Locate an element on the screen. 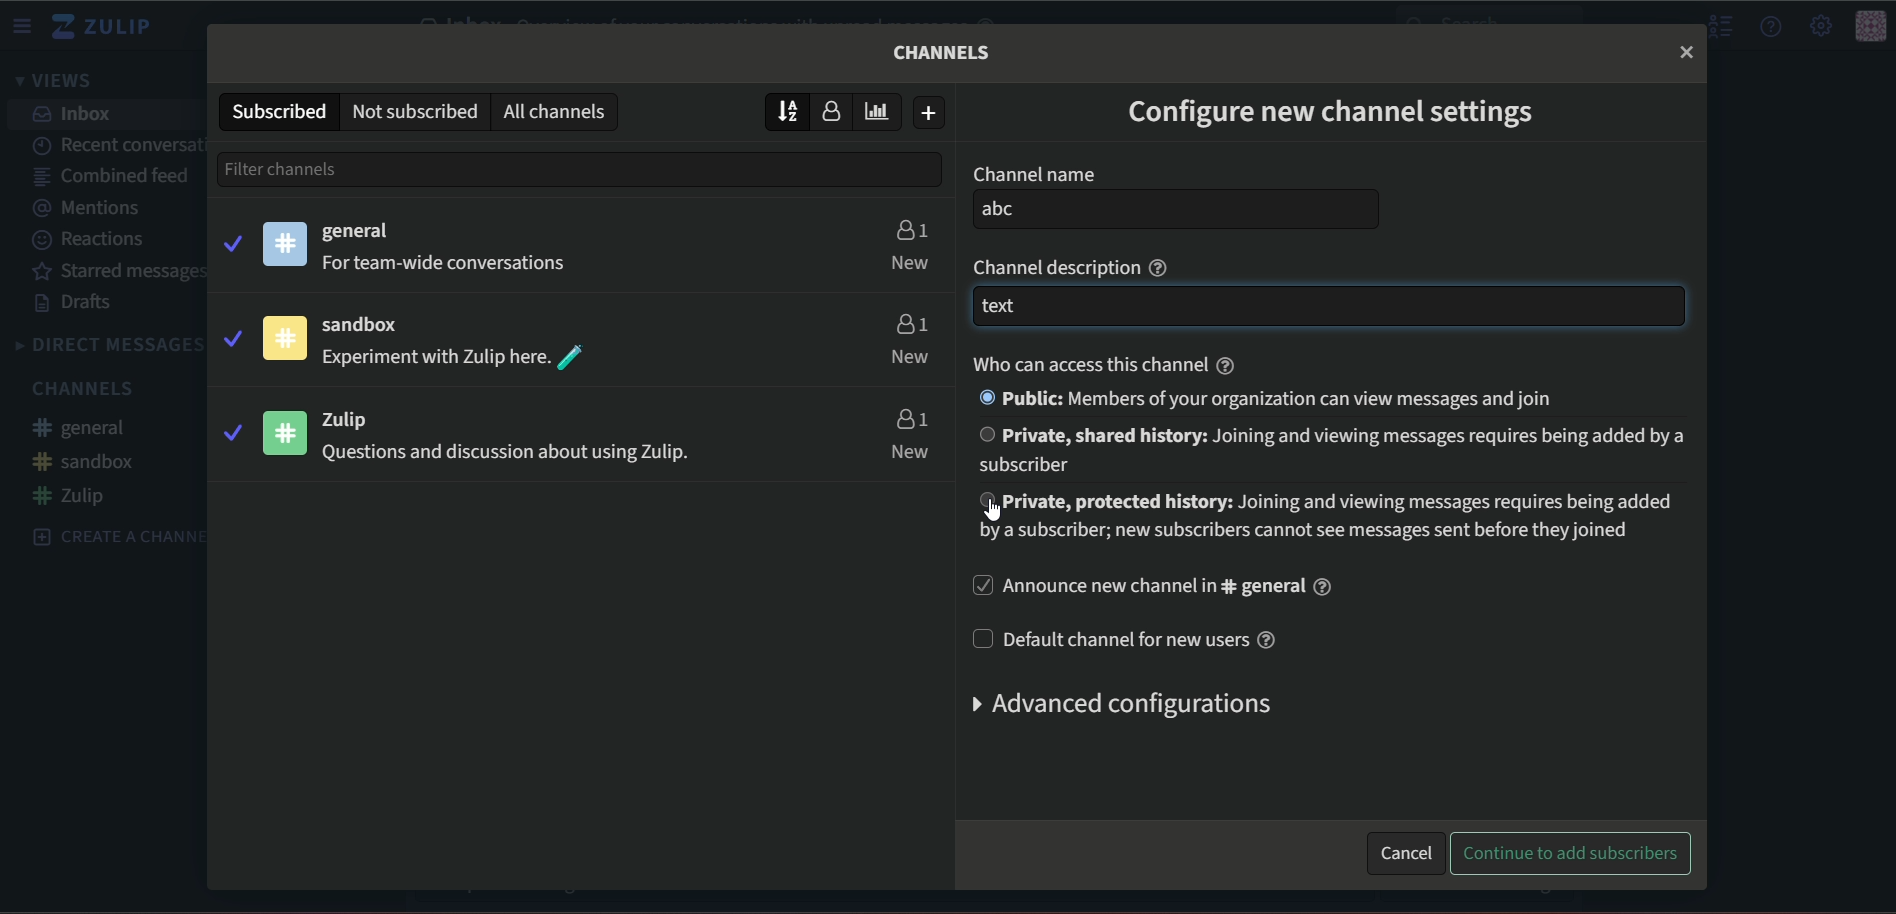  recent conversations is located at coordinates (118, 142).